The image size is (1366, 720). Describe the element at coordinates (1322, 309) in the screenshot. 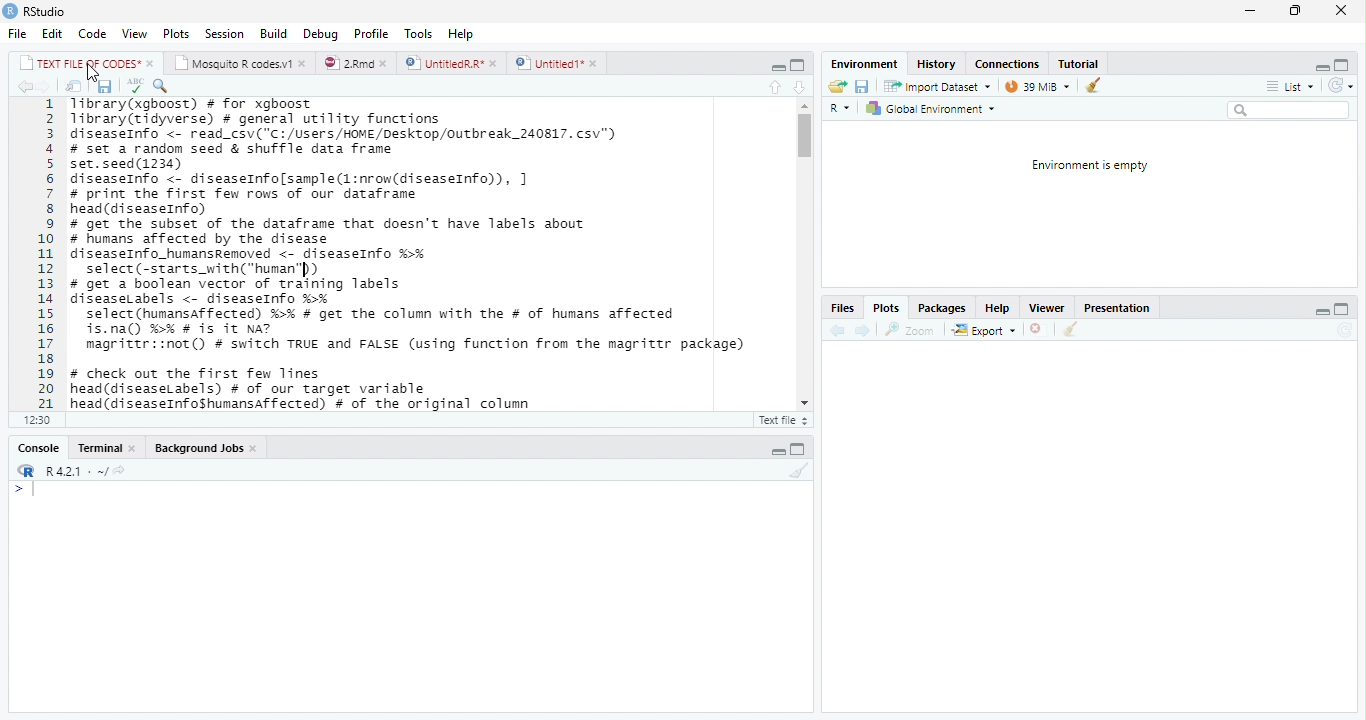

I see `Minimize` at that location.